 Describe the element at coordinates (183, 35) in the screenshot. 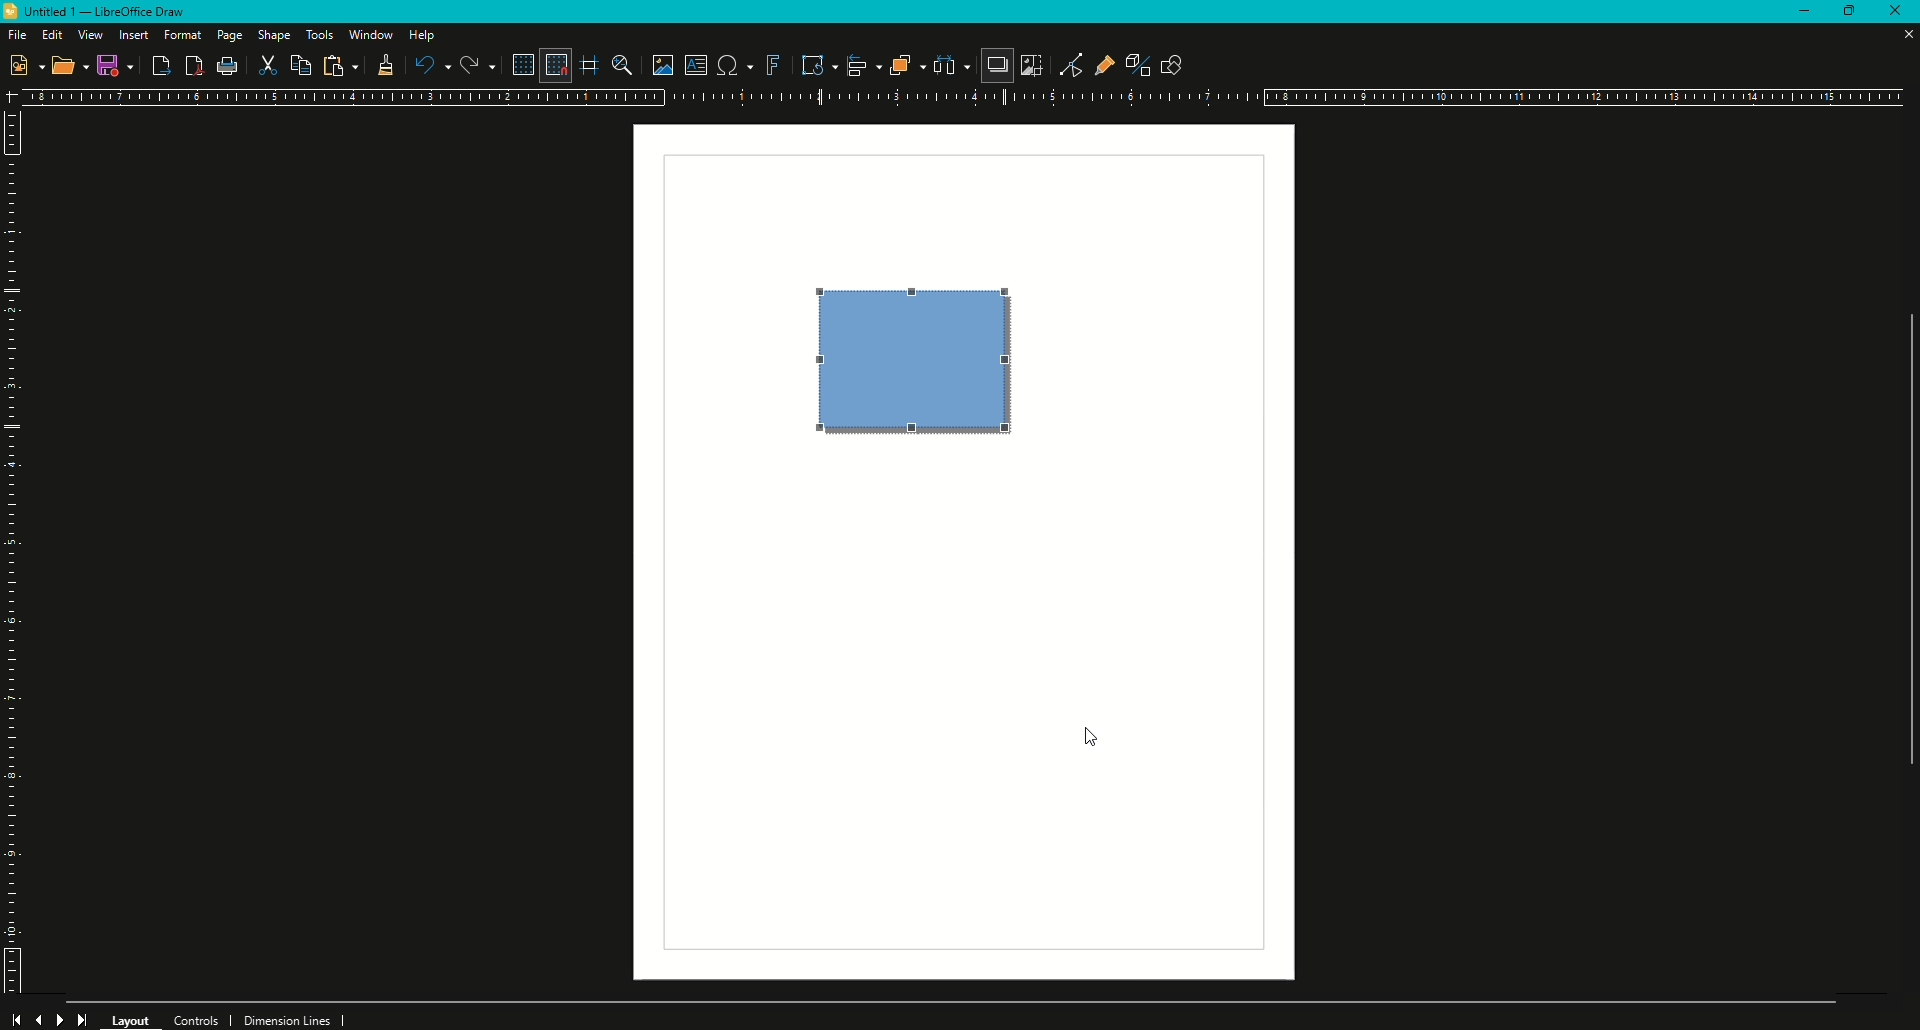

I see `Format` at that location.